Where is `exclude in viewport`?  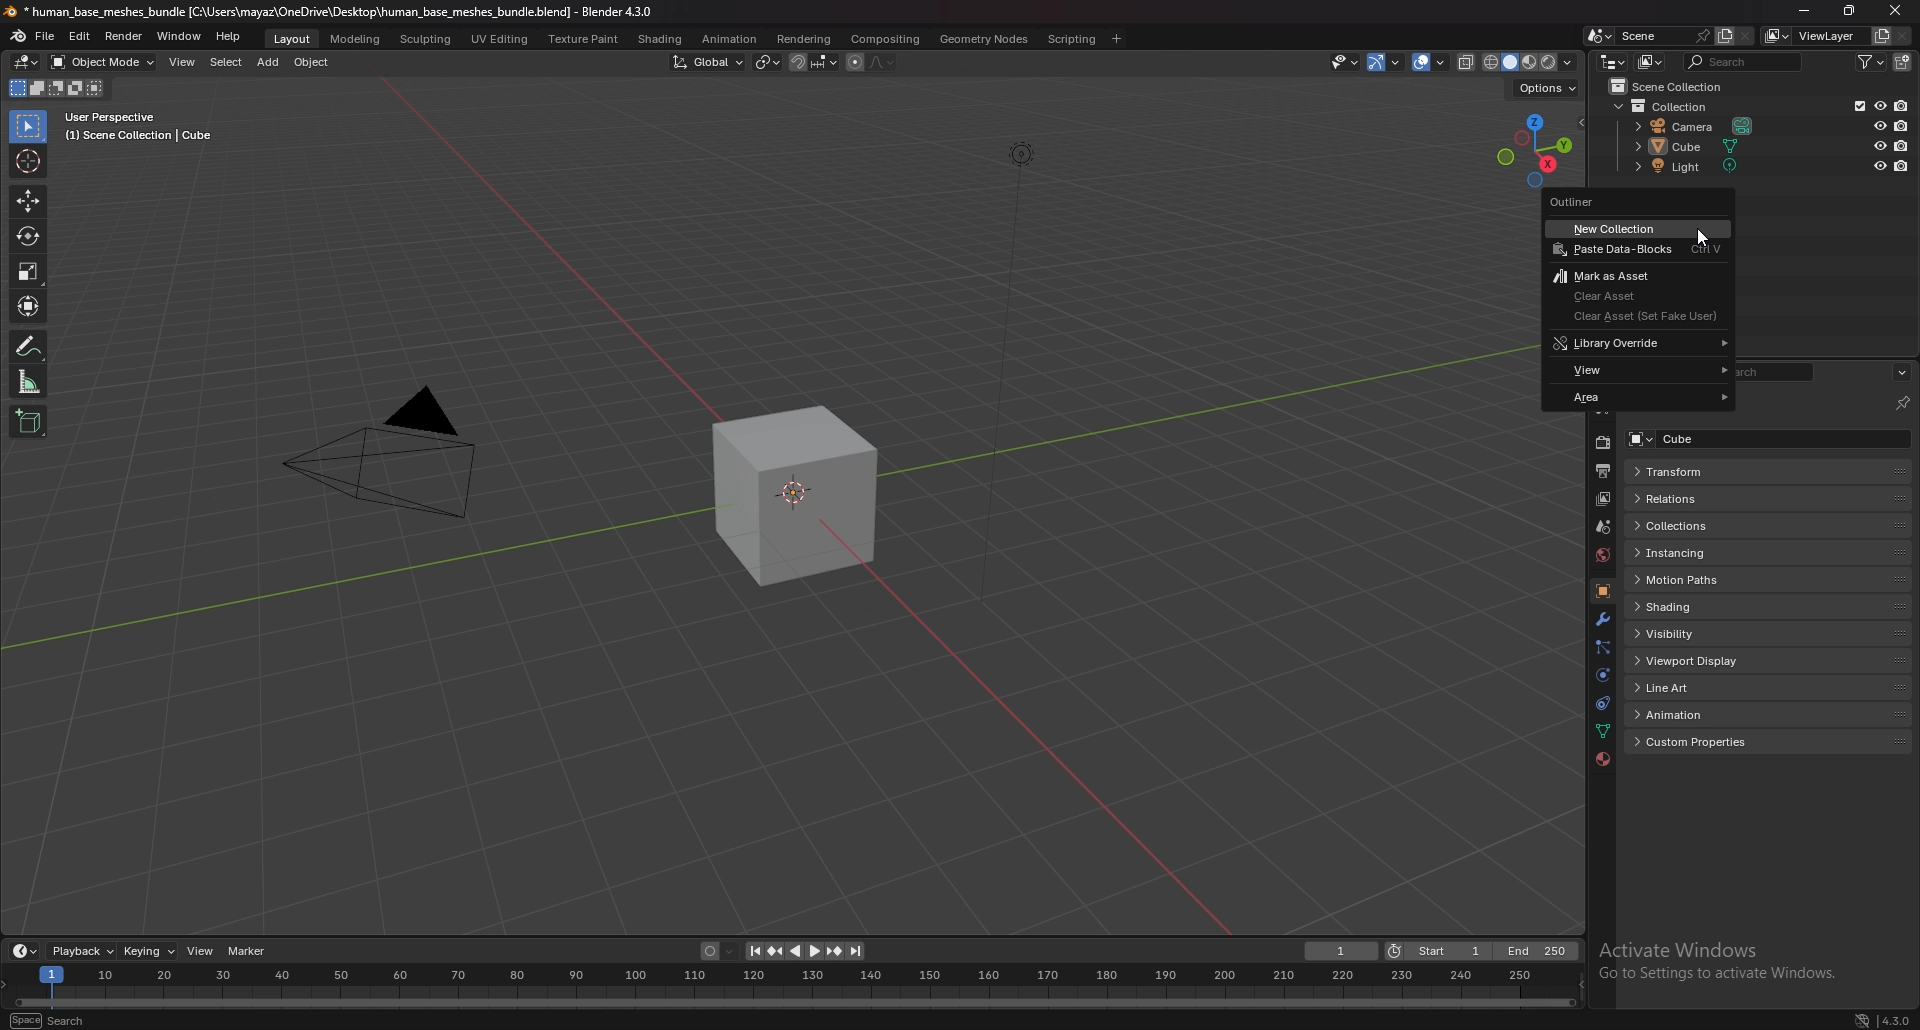 exclude in viewport is located at coordinates (1857, 105).